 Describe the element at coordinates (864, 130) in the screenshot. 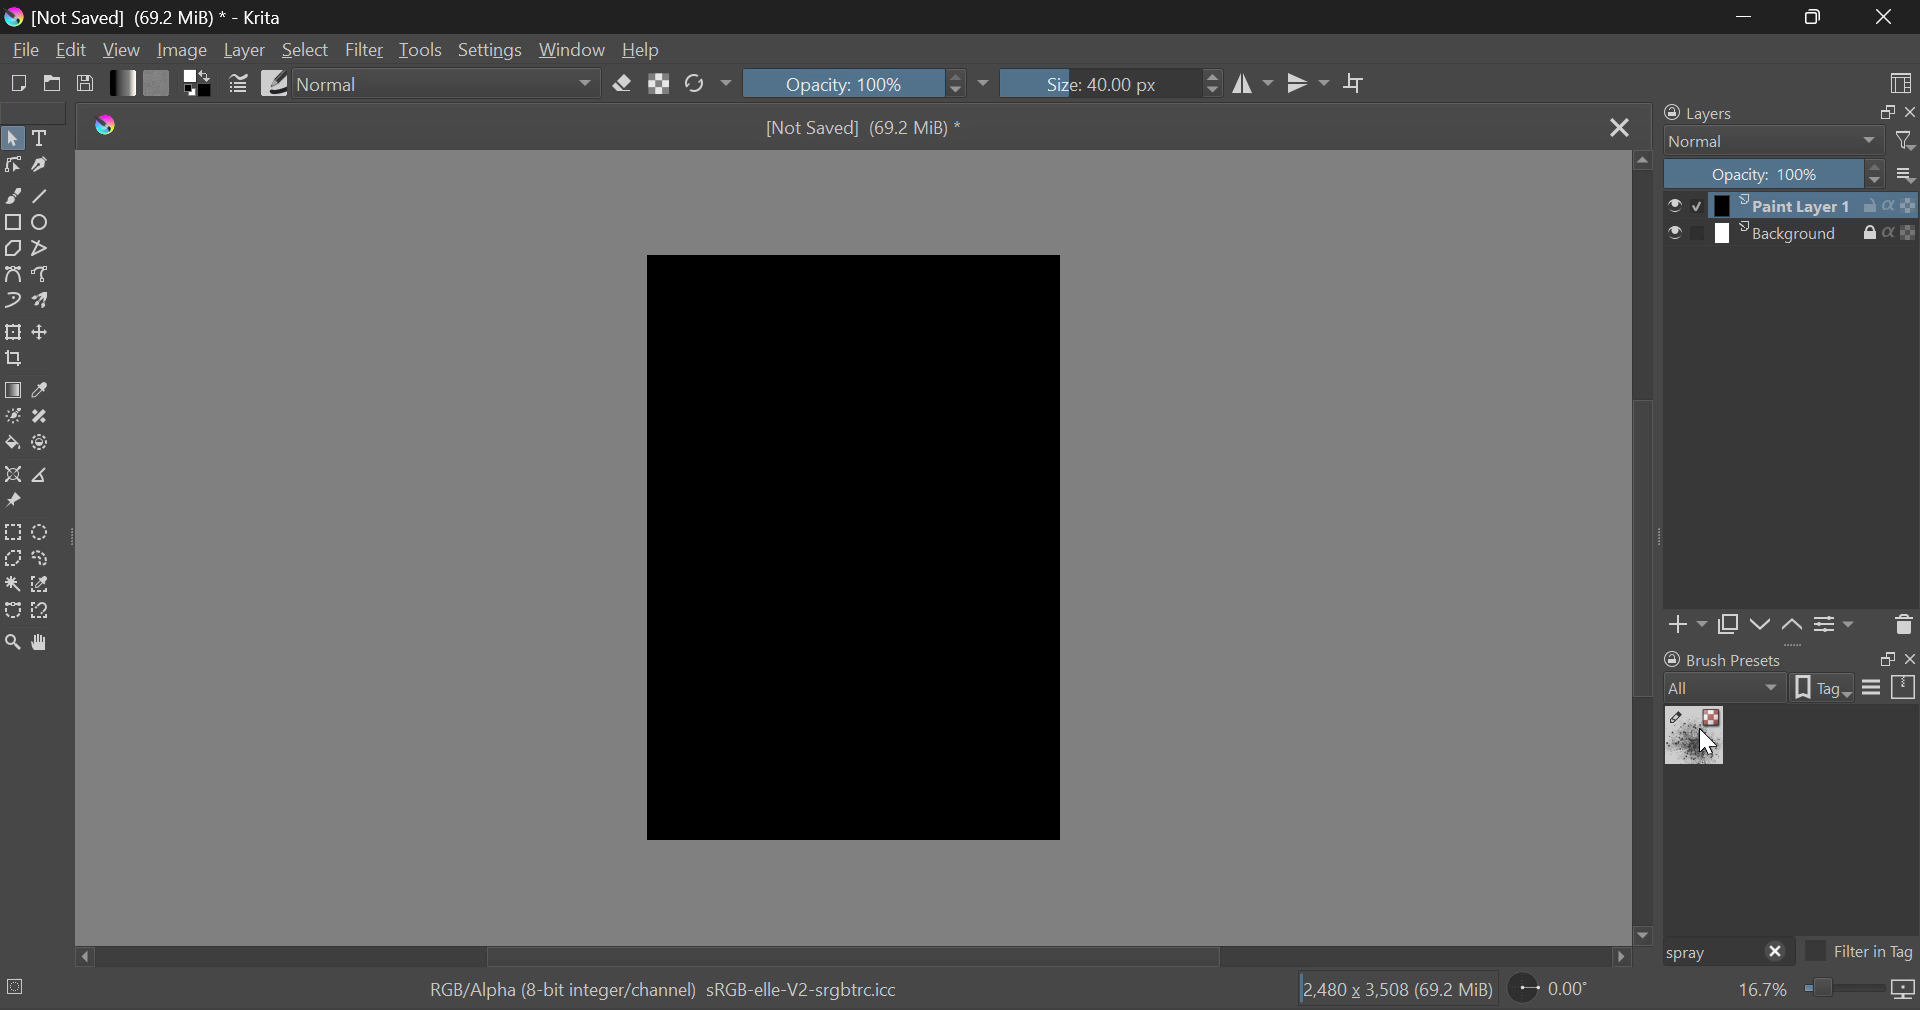

I see `[Not Saved] (69.2 MiB) *` at that location.